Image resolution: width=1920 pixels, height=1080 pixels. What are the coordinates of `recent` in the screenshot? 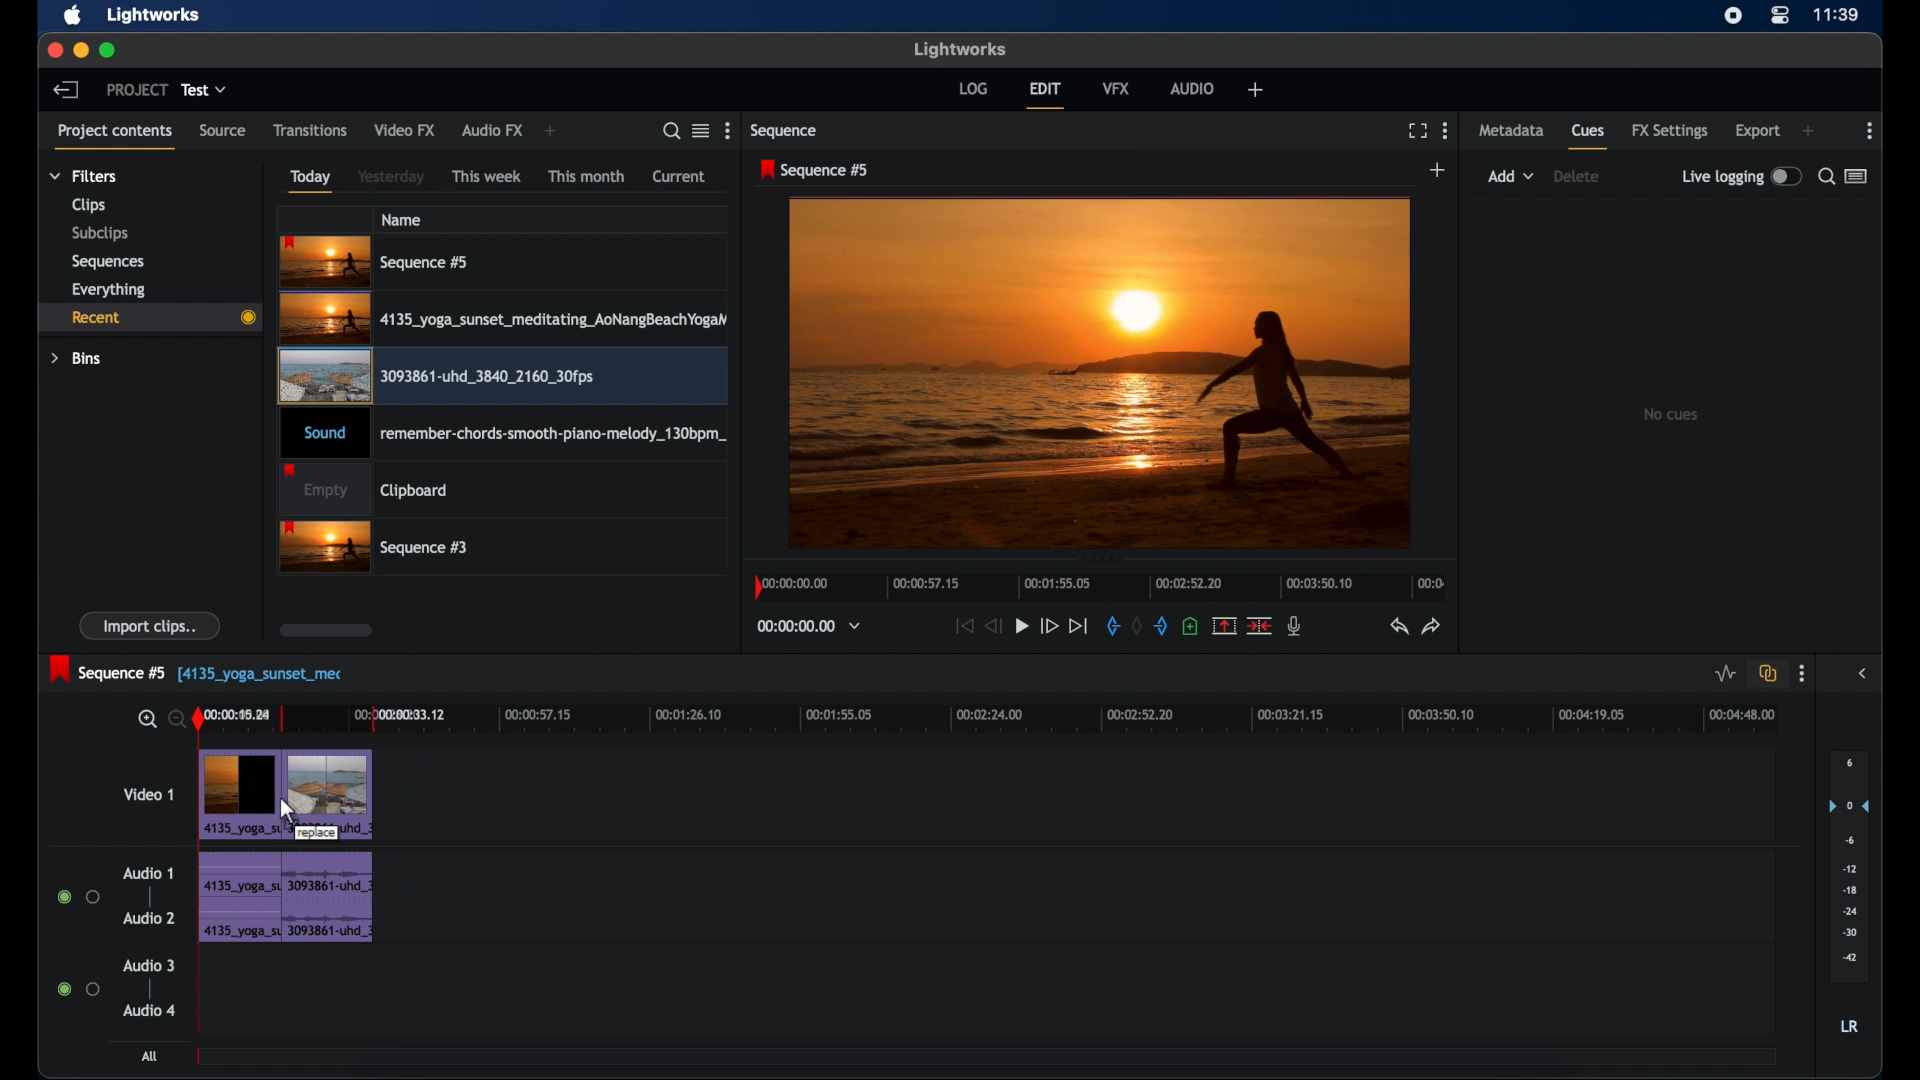 It's located at (149, 318).